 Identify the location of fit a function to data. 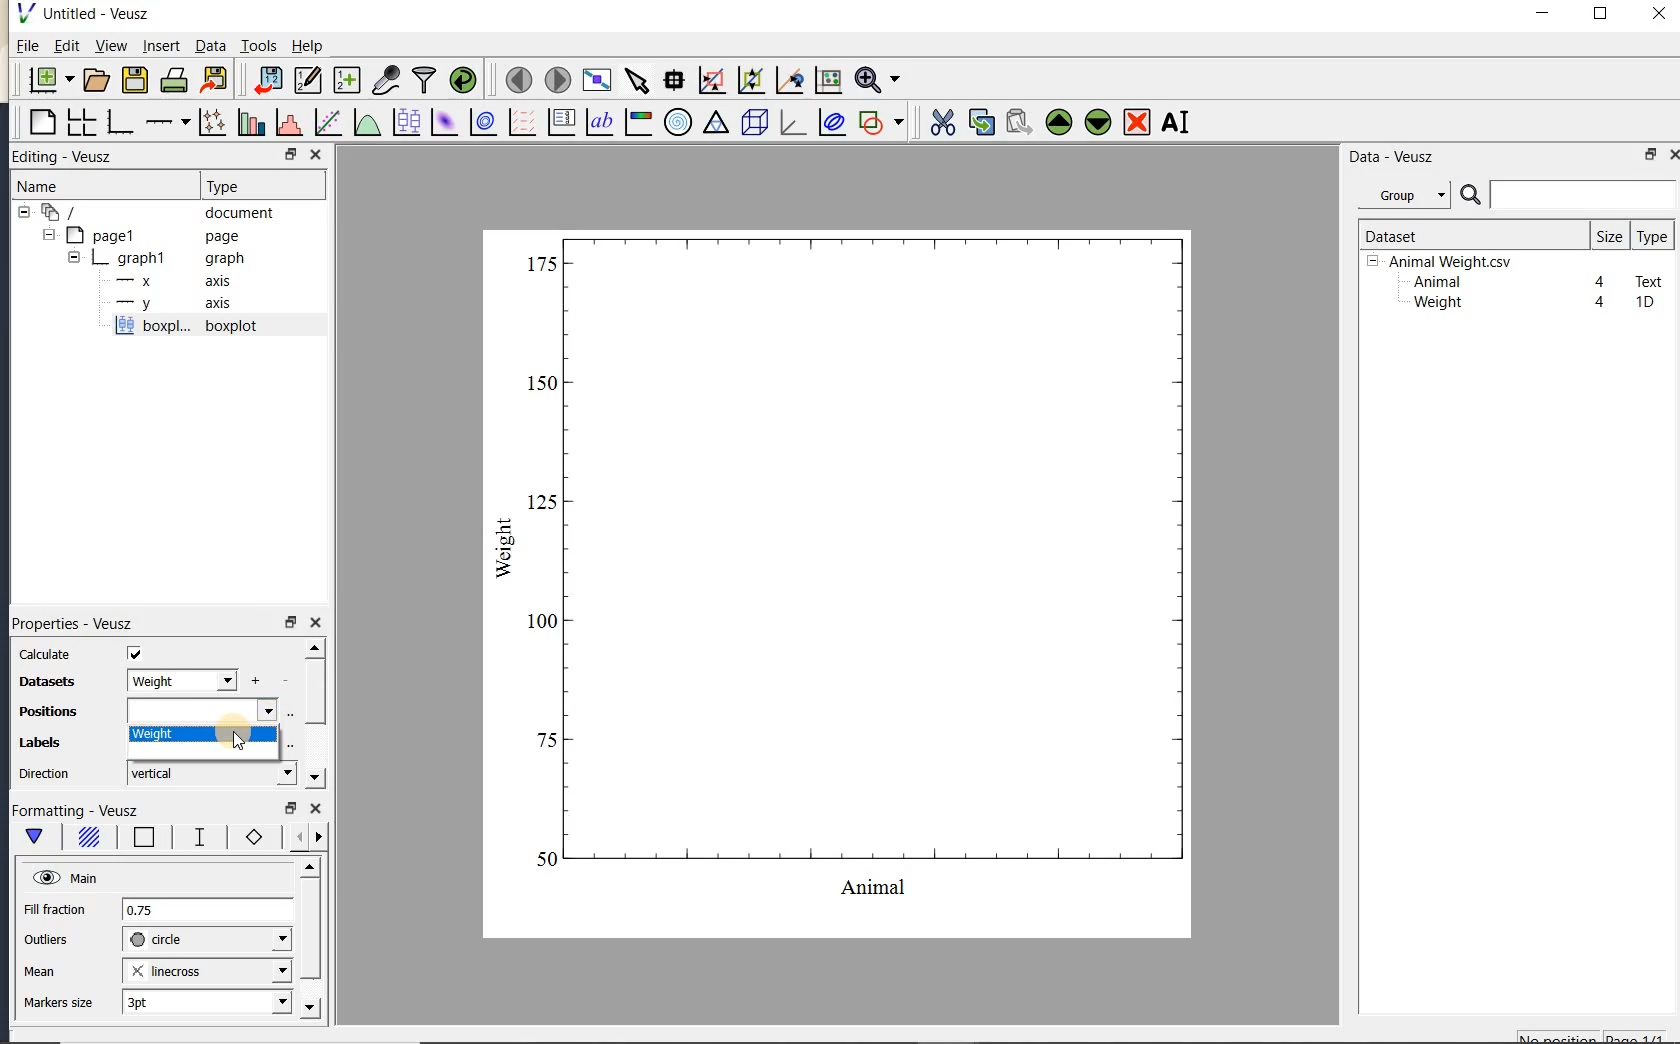
(327, 122).